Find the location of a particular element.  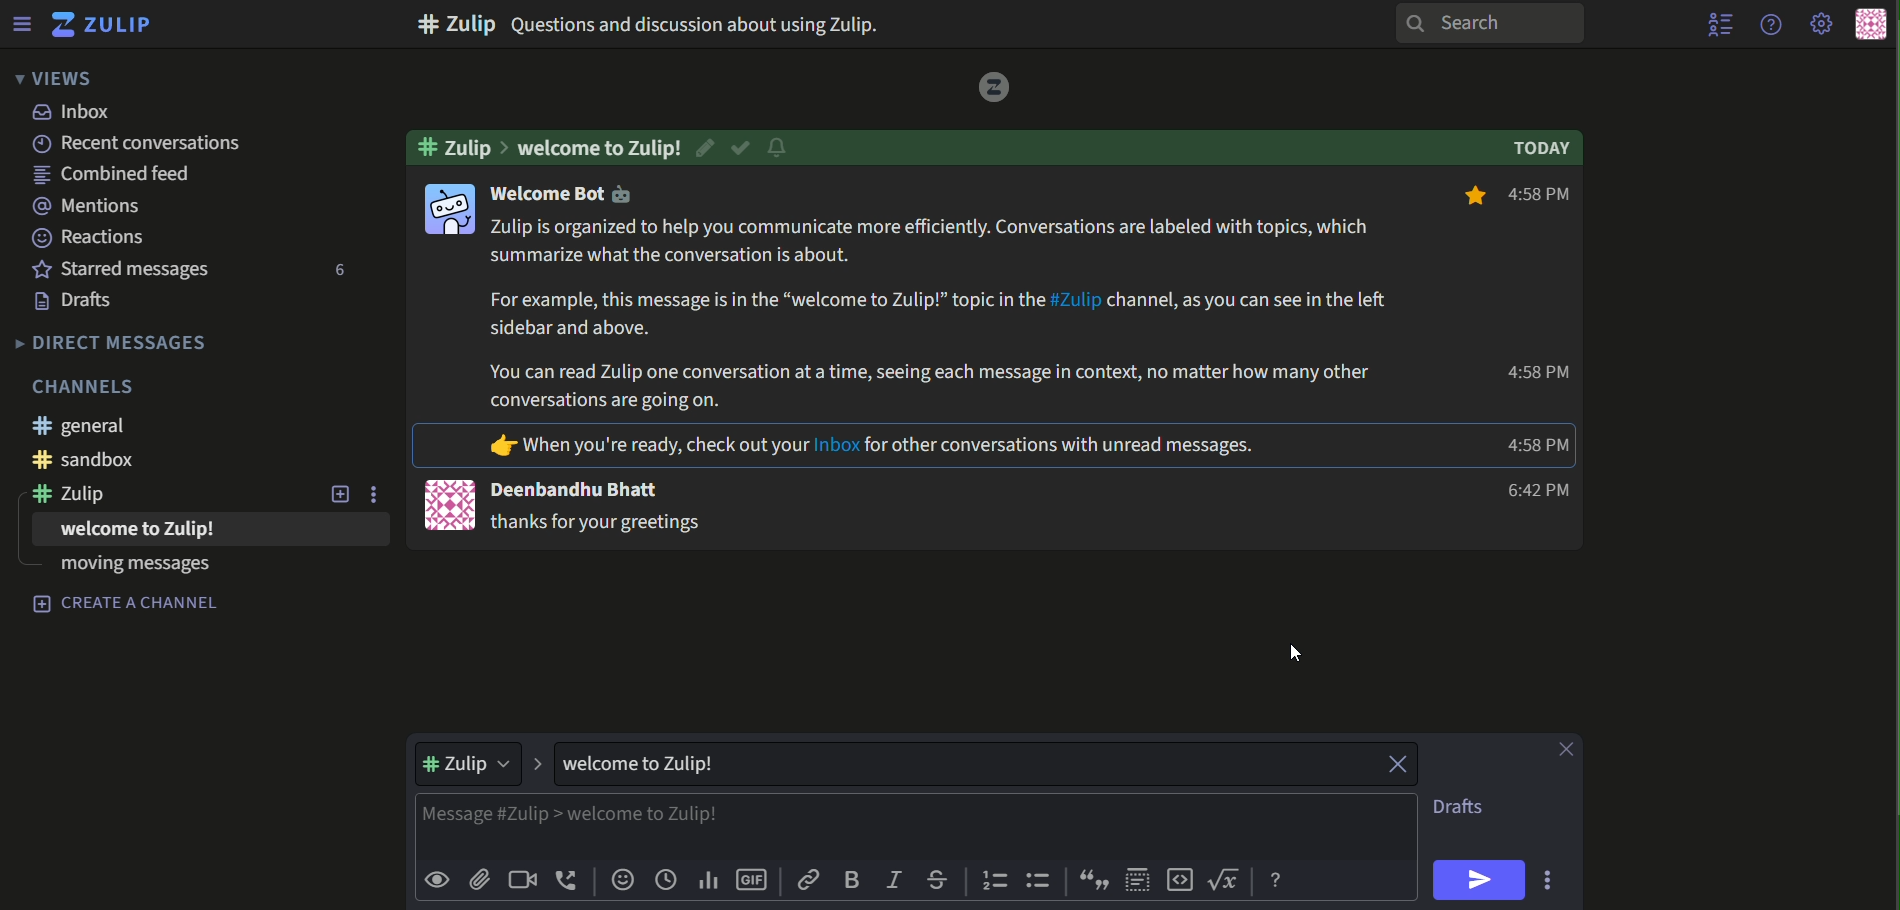

text is located at coordinates (129, 571).